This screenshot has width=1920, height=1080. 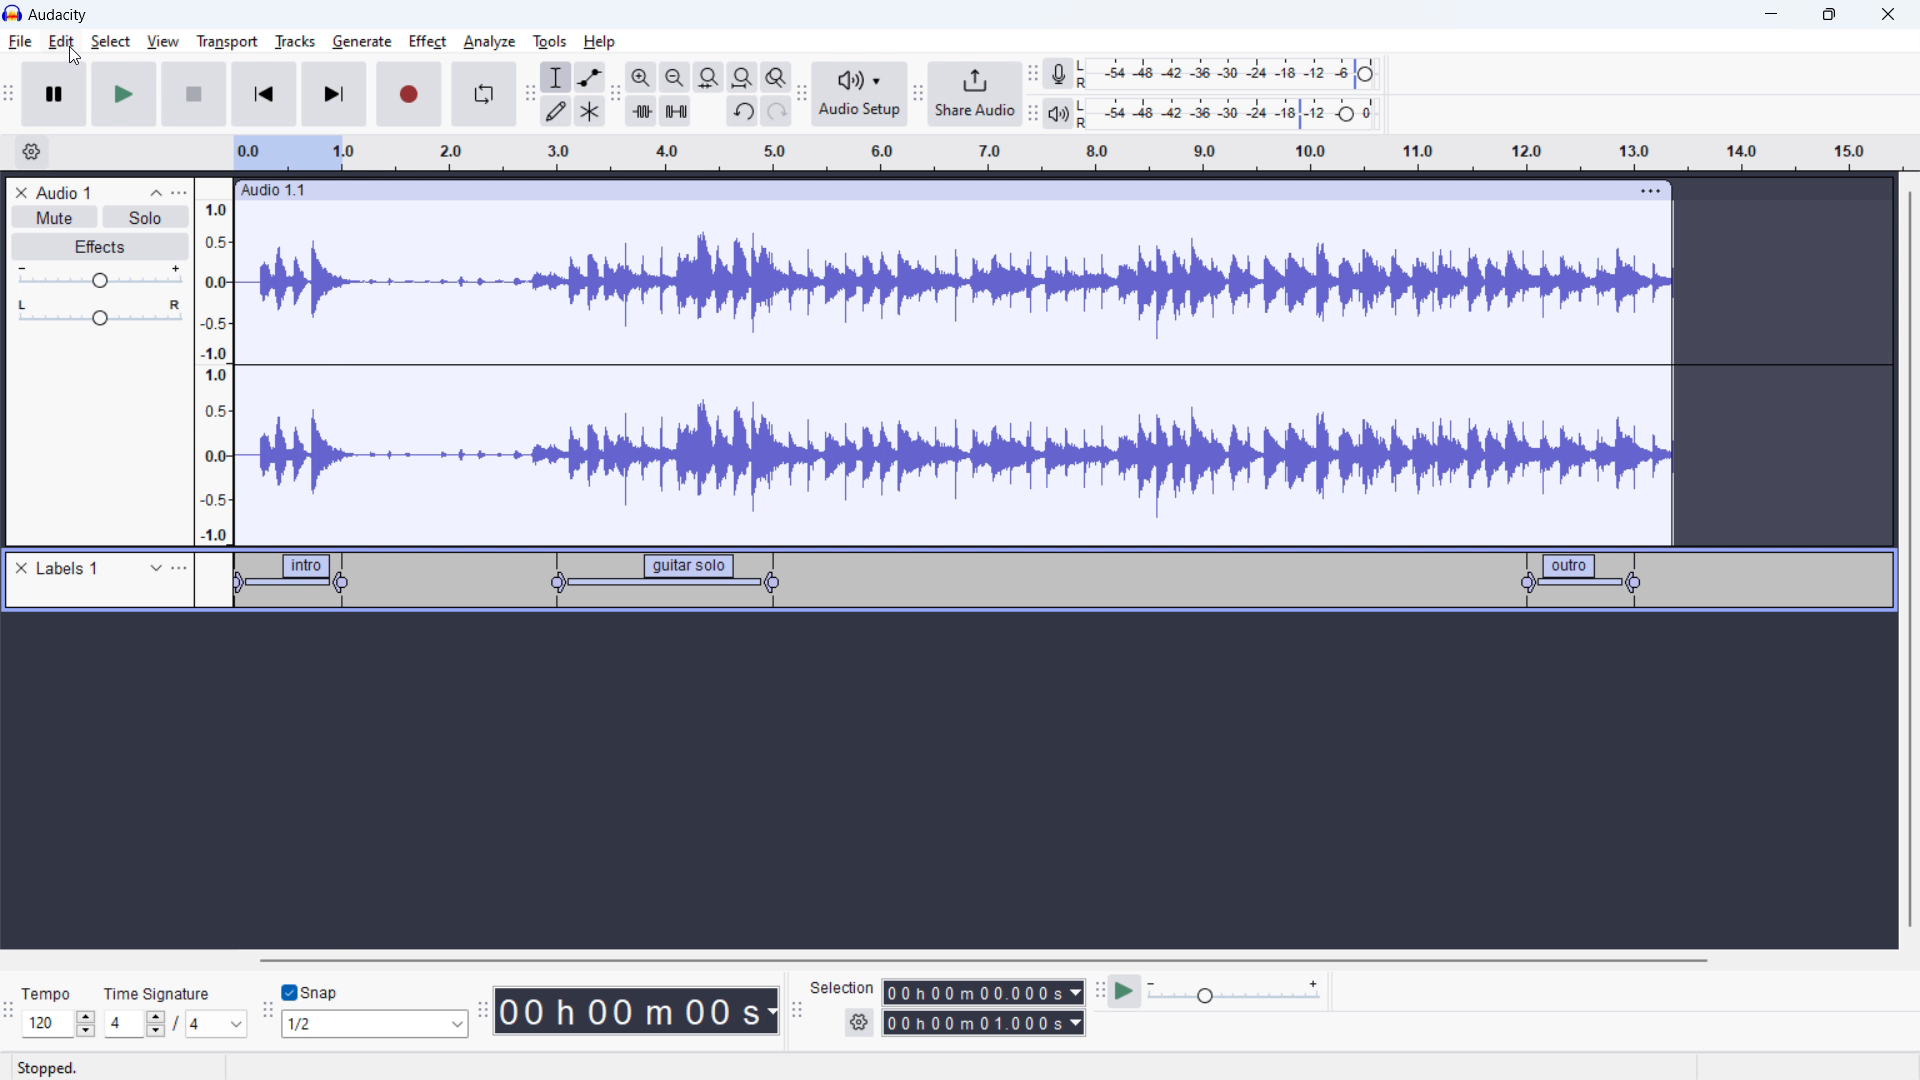 What do you see at coordinates (60, 1066) in the screenshot?
I see `stopped.` at bounding box center [60, 1066].